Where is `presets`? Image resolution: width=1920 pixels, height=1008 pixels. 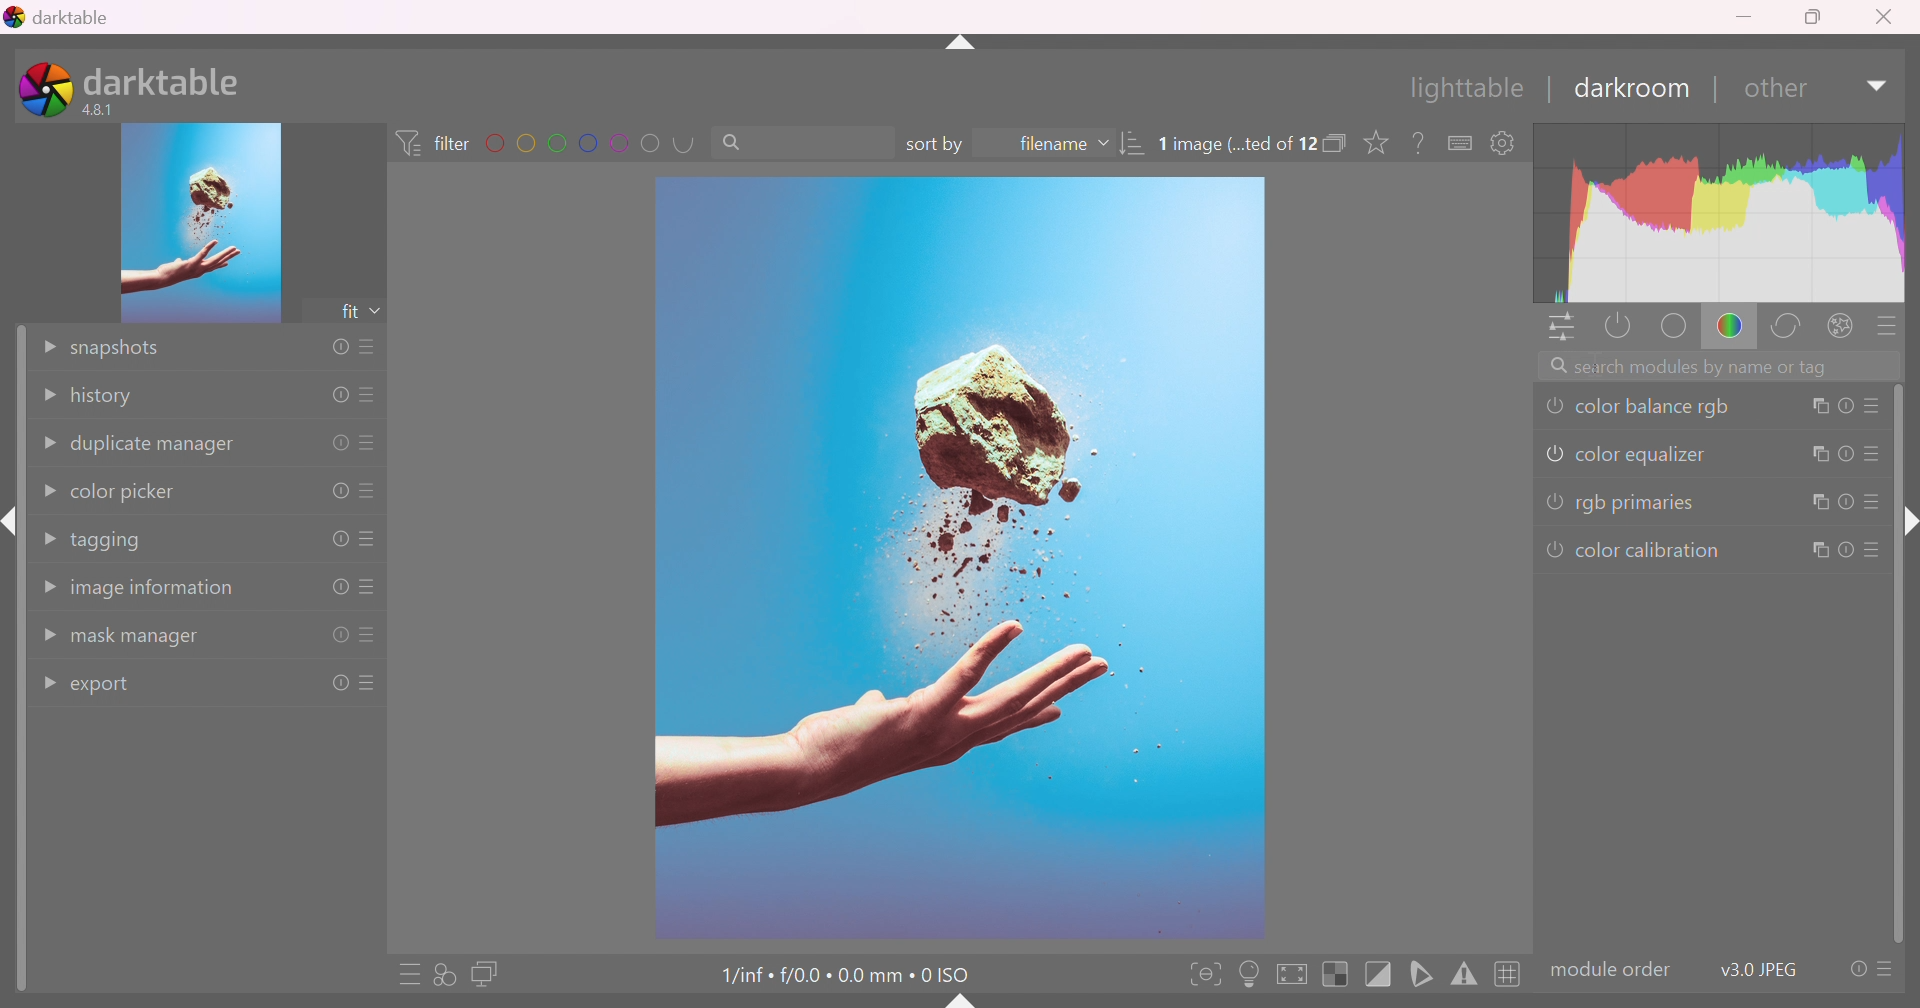 presets is located at coordinates (371, 395).